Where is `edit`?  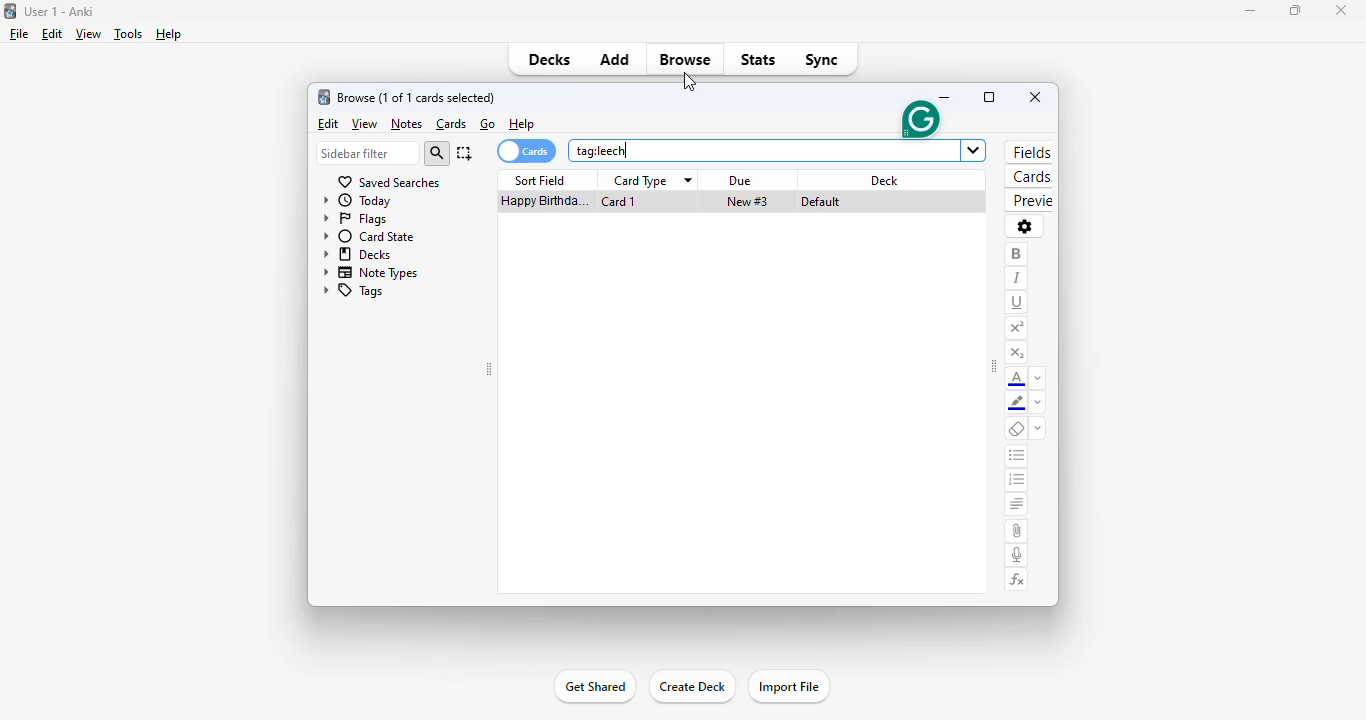 edit is located at coordinates (330, 124).